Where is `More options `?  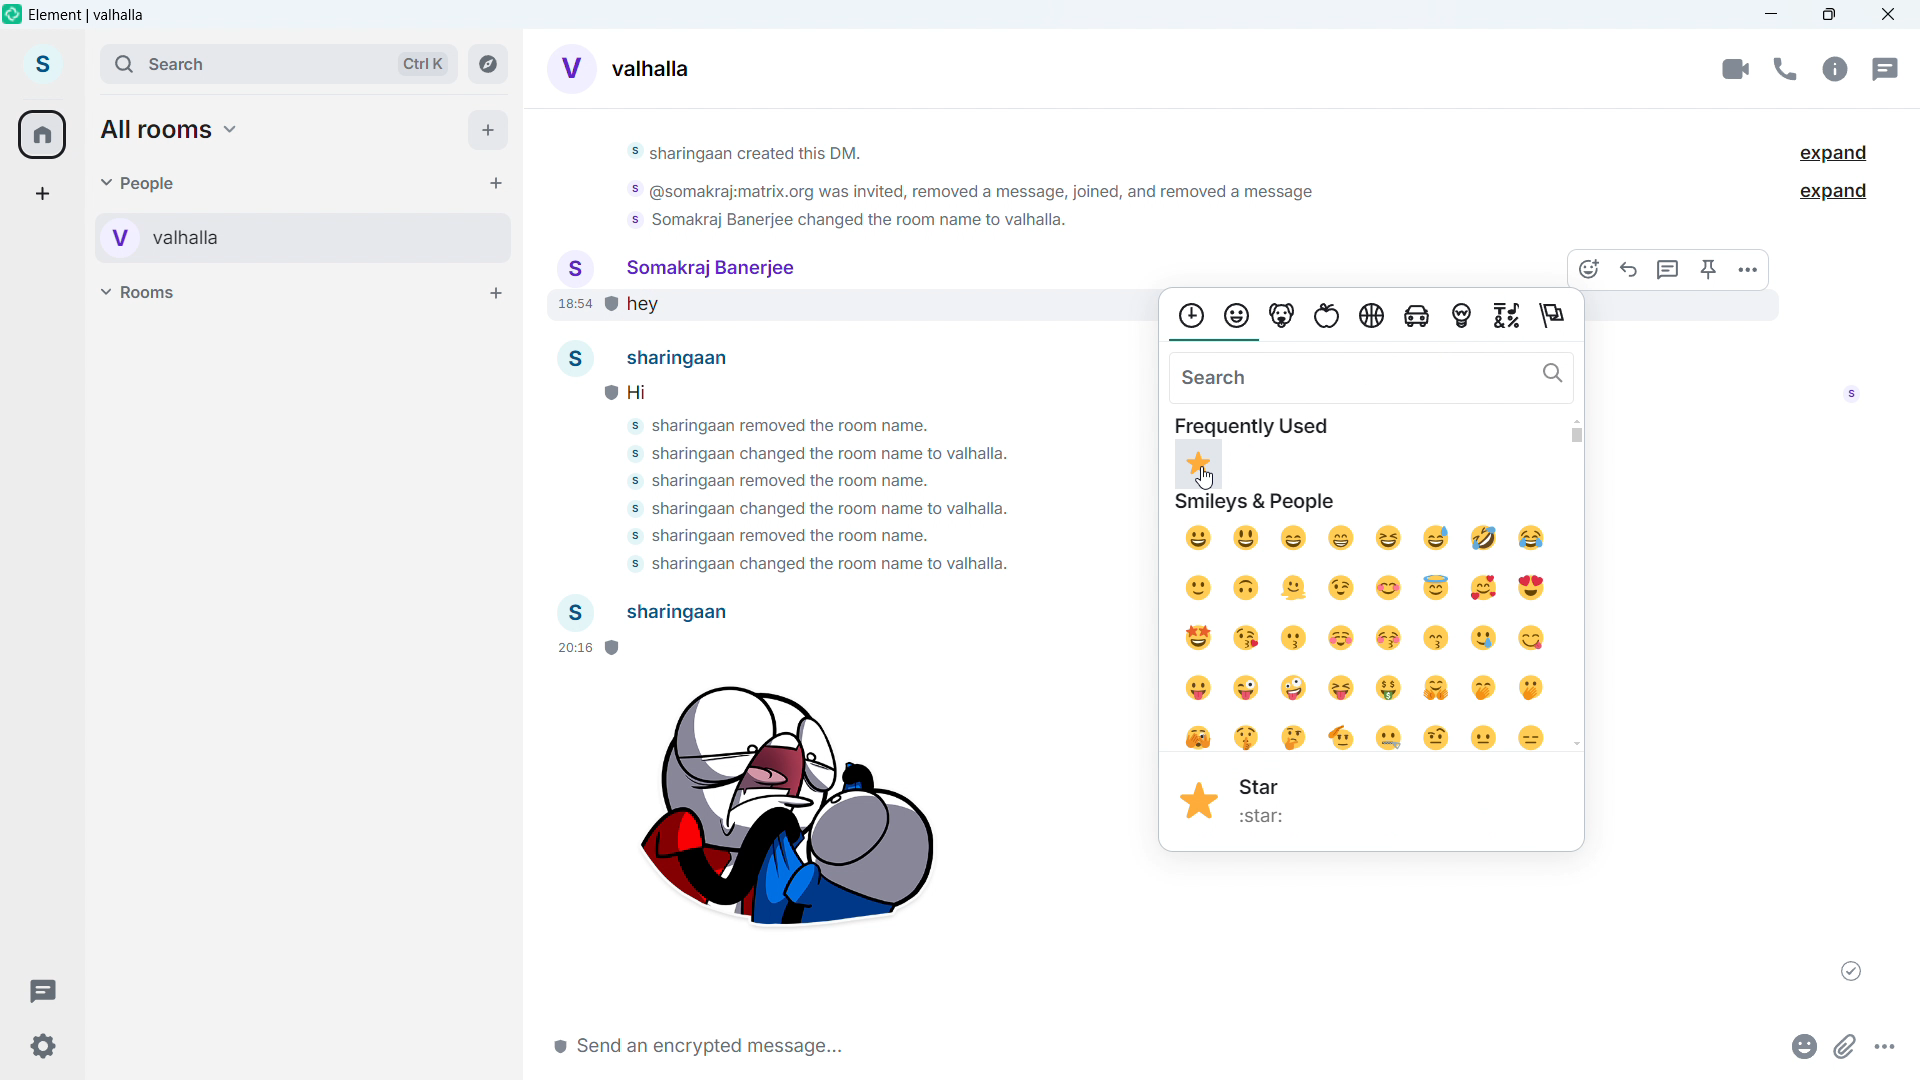 More options  is located at coordinates (1748, 269).